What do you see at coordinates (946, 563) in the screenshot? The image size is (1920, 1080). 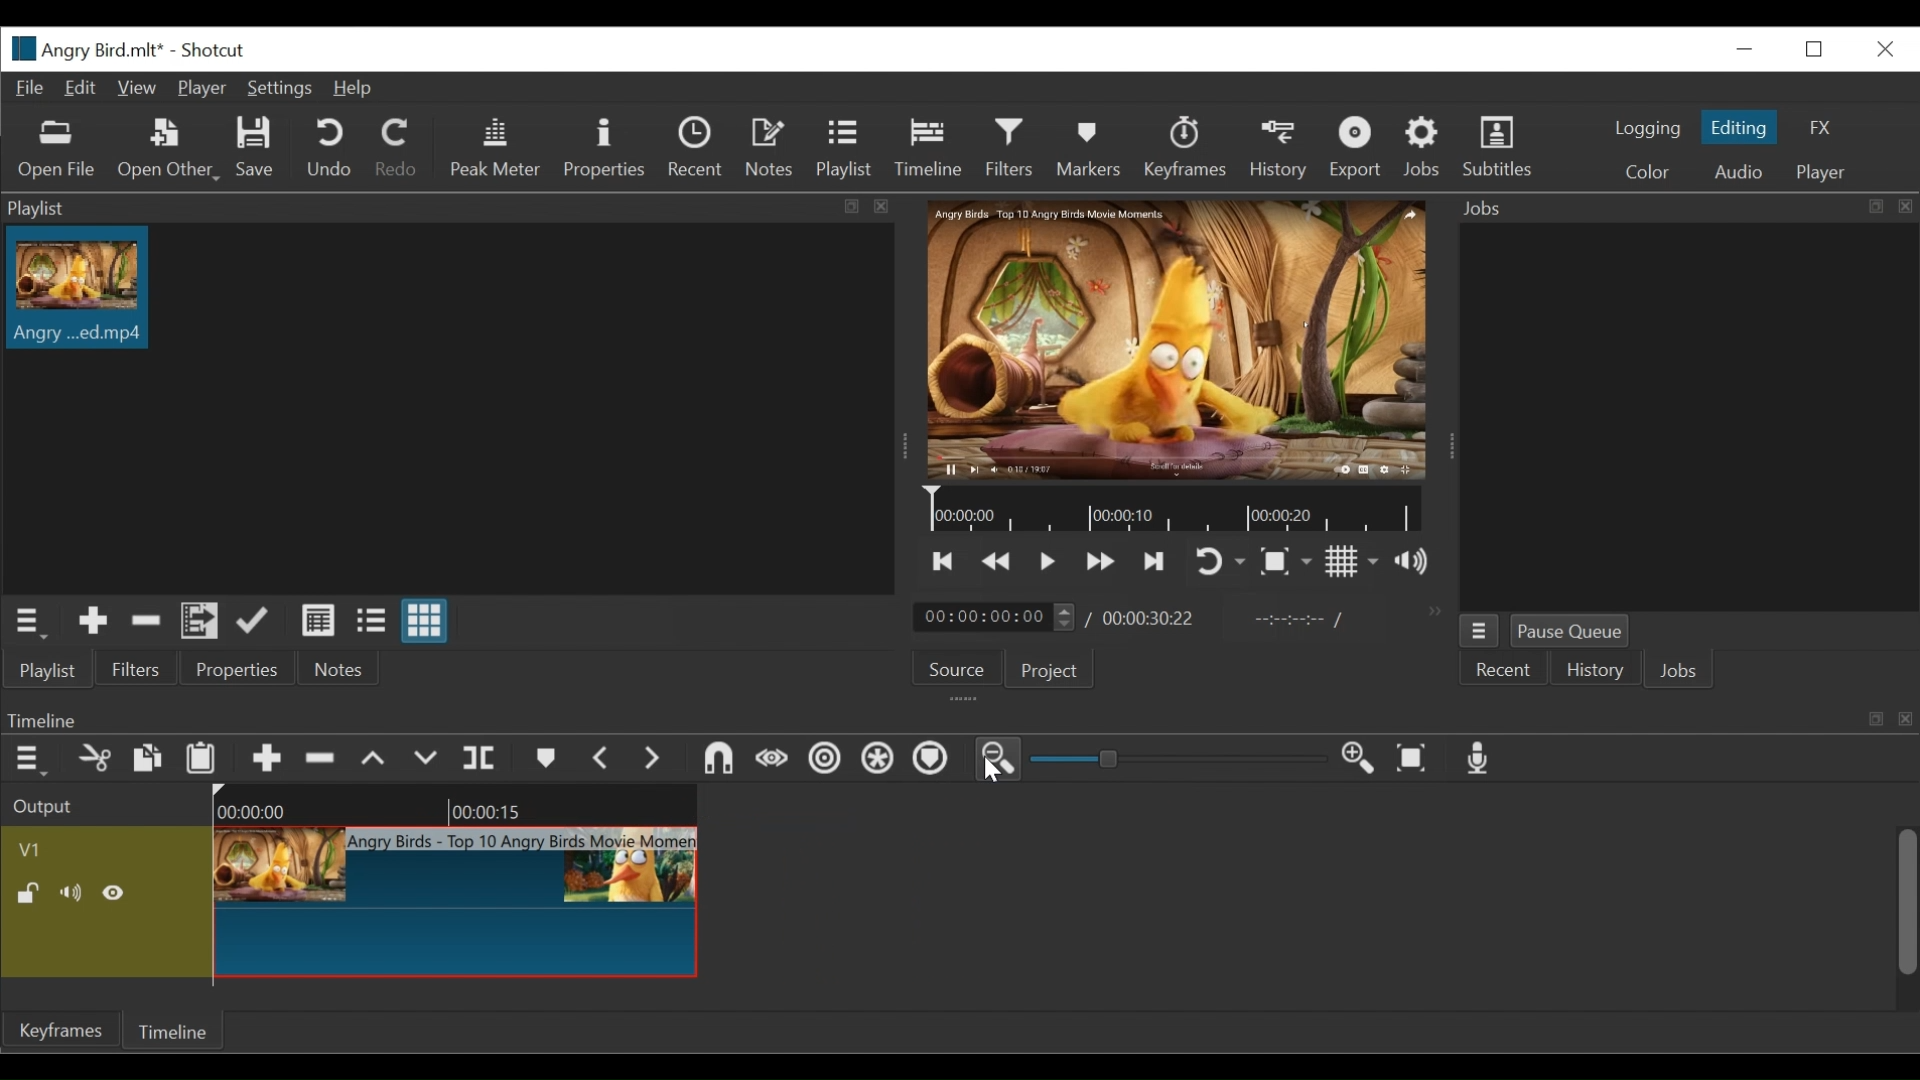 I see `Skip to the previous point` at bounding box center [946, 563].